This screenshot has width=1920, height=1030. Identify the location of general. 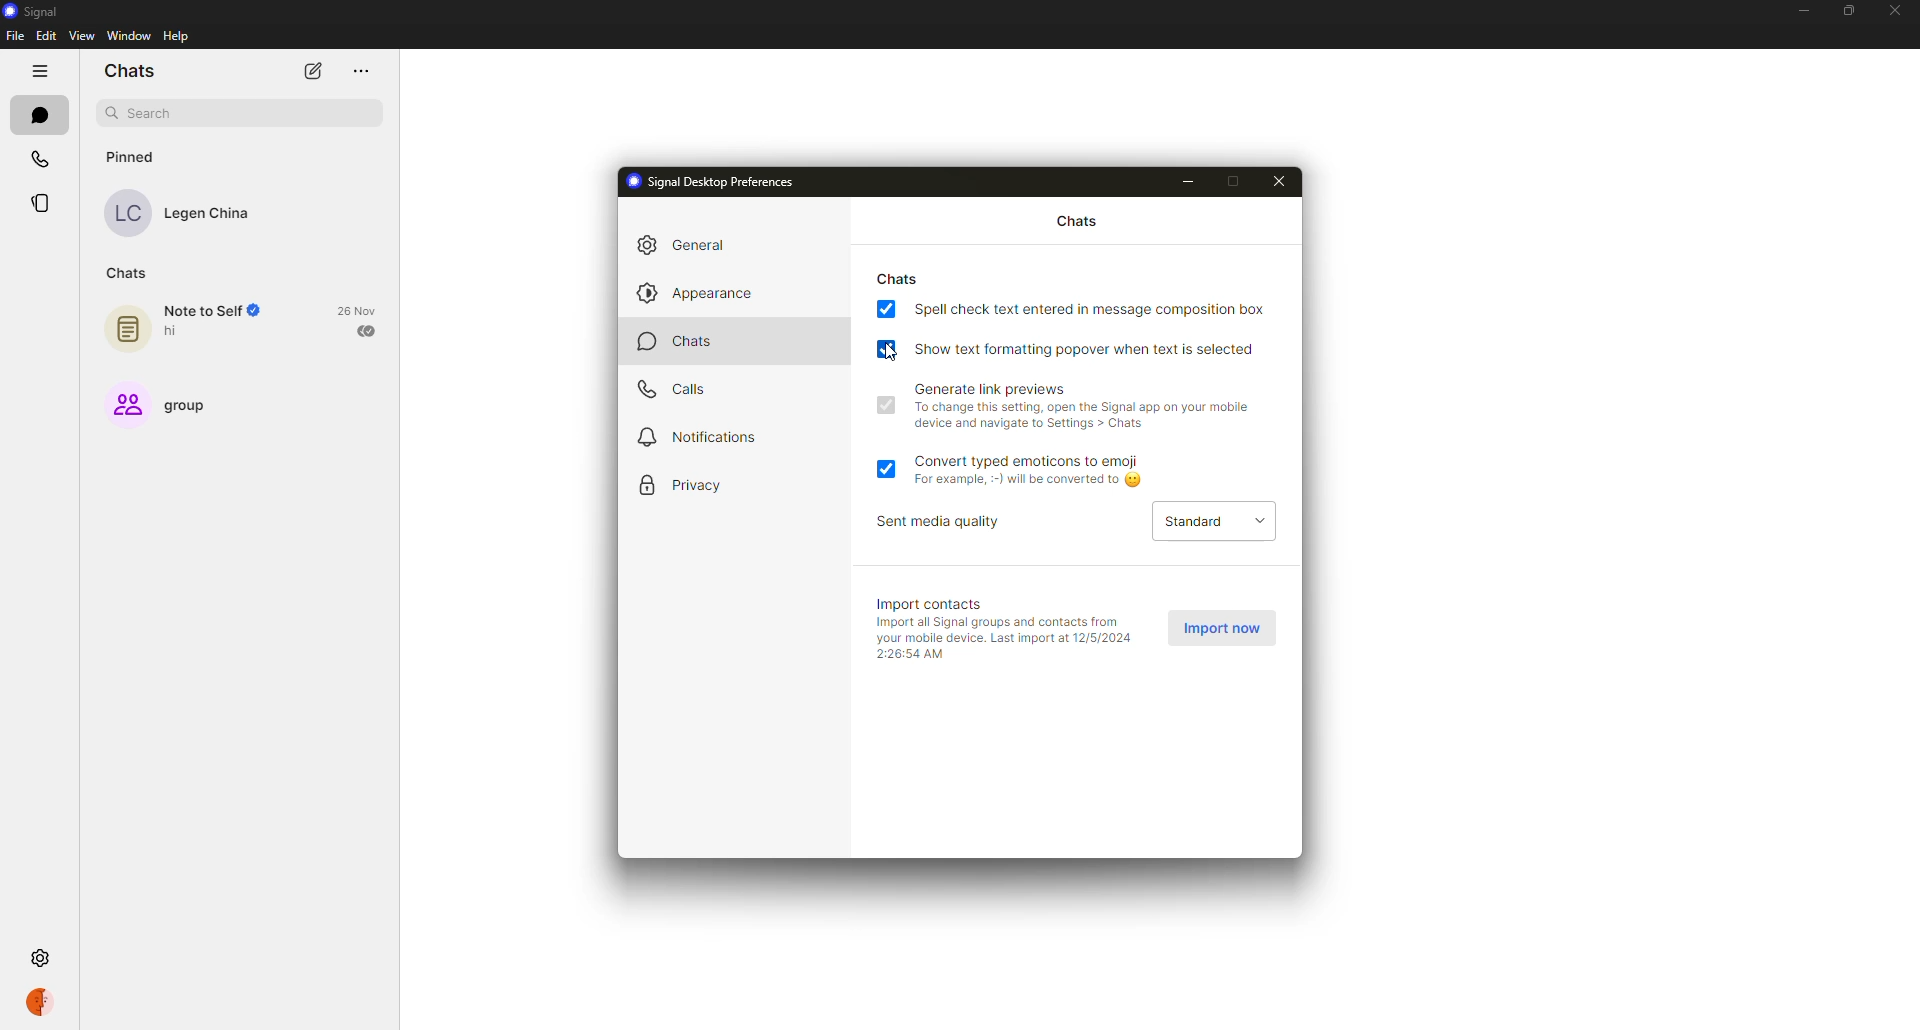
(694, 242).